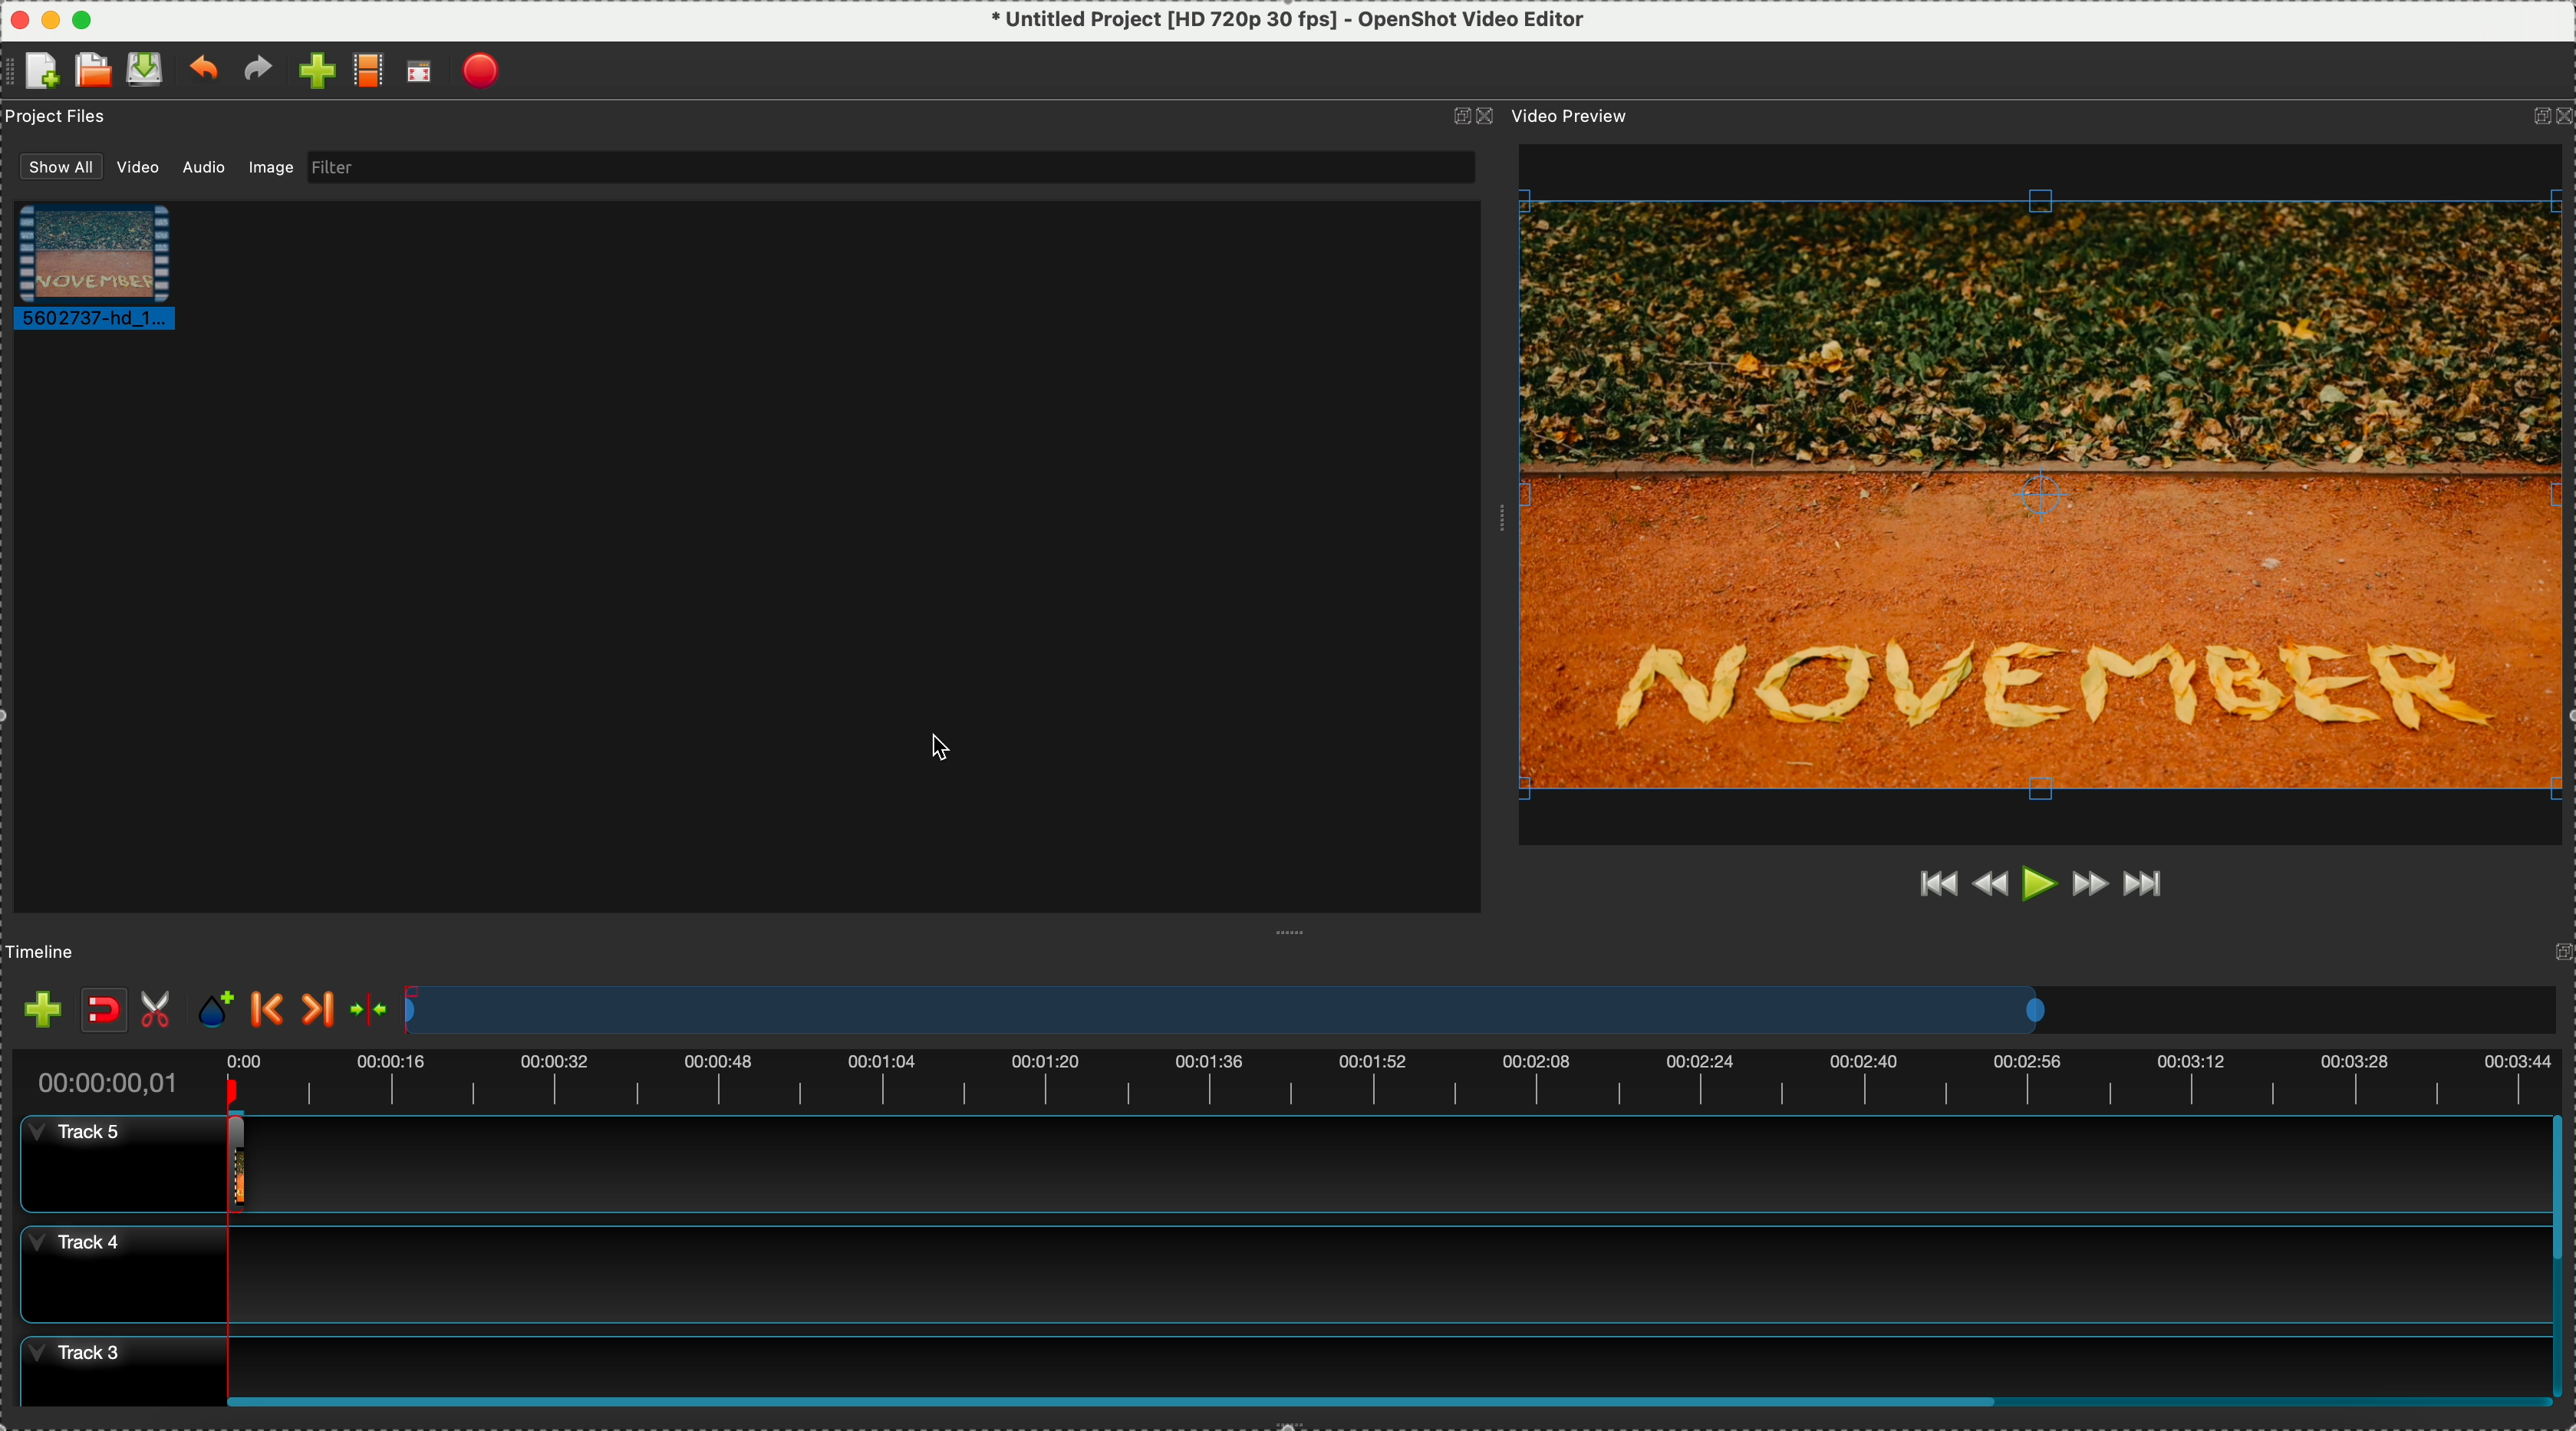 The width and height of the screenshot is (2576, 1431). What do you see at coordinates (146, 68) in the screenshot?
I see `save file` at bounding box center [146, 68].